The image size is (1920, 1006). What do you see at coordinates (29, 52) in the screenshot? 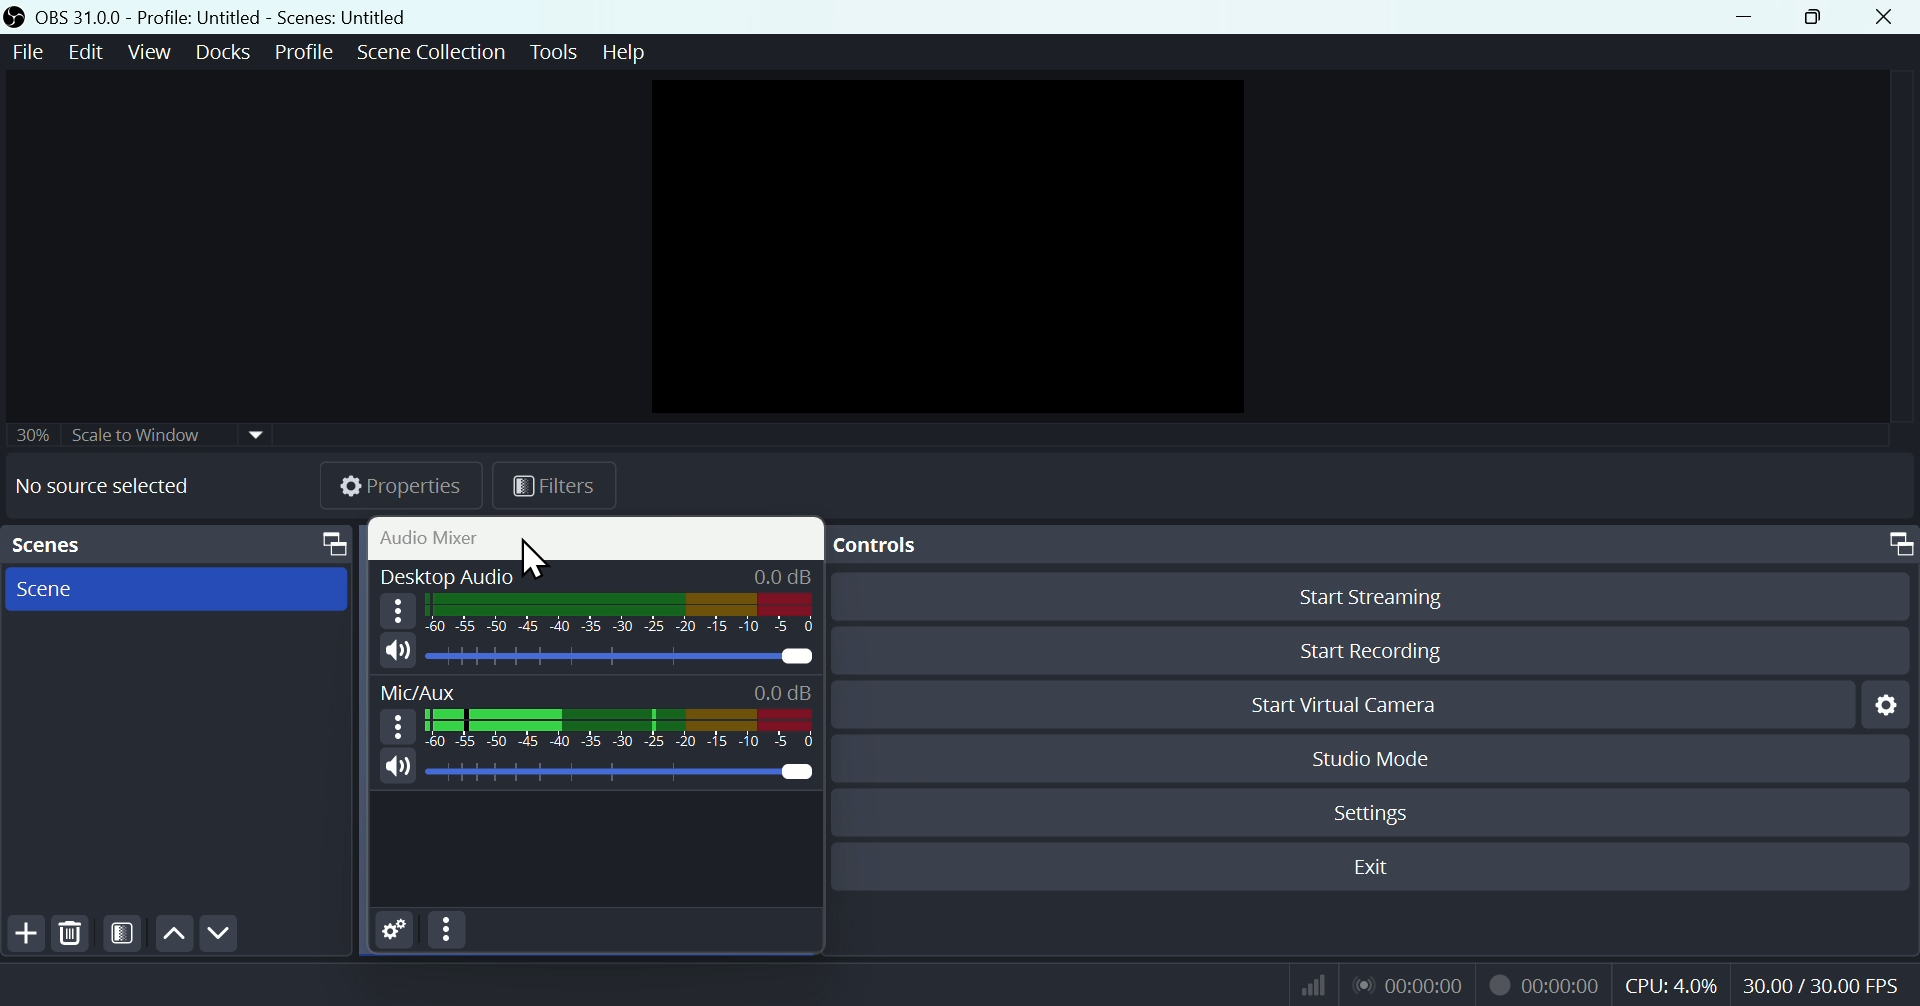
I see `File` at bounding box center [29, 52].